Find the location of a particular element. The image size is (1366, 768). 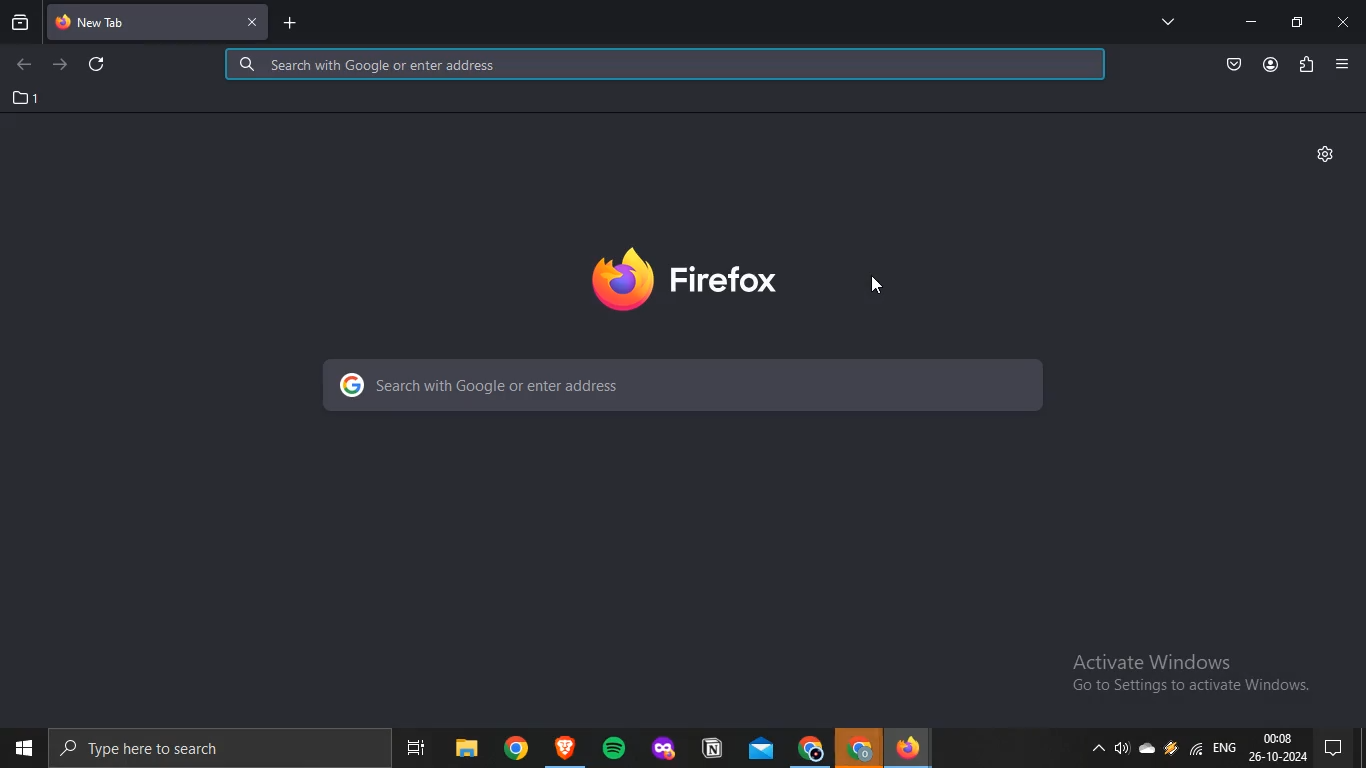

spotify is located at coordinates (614, 747).